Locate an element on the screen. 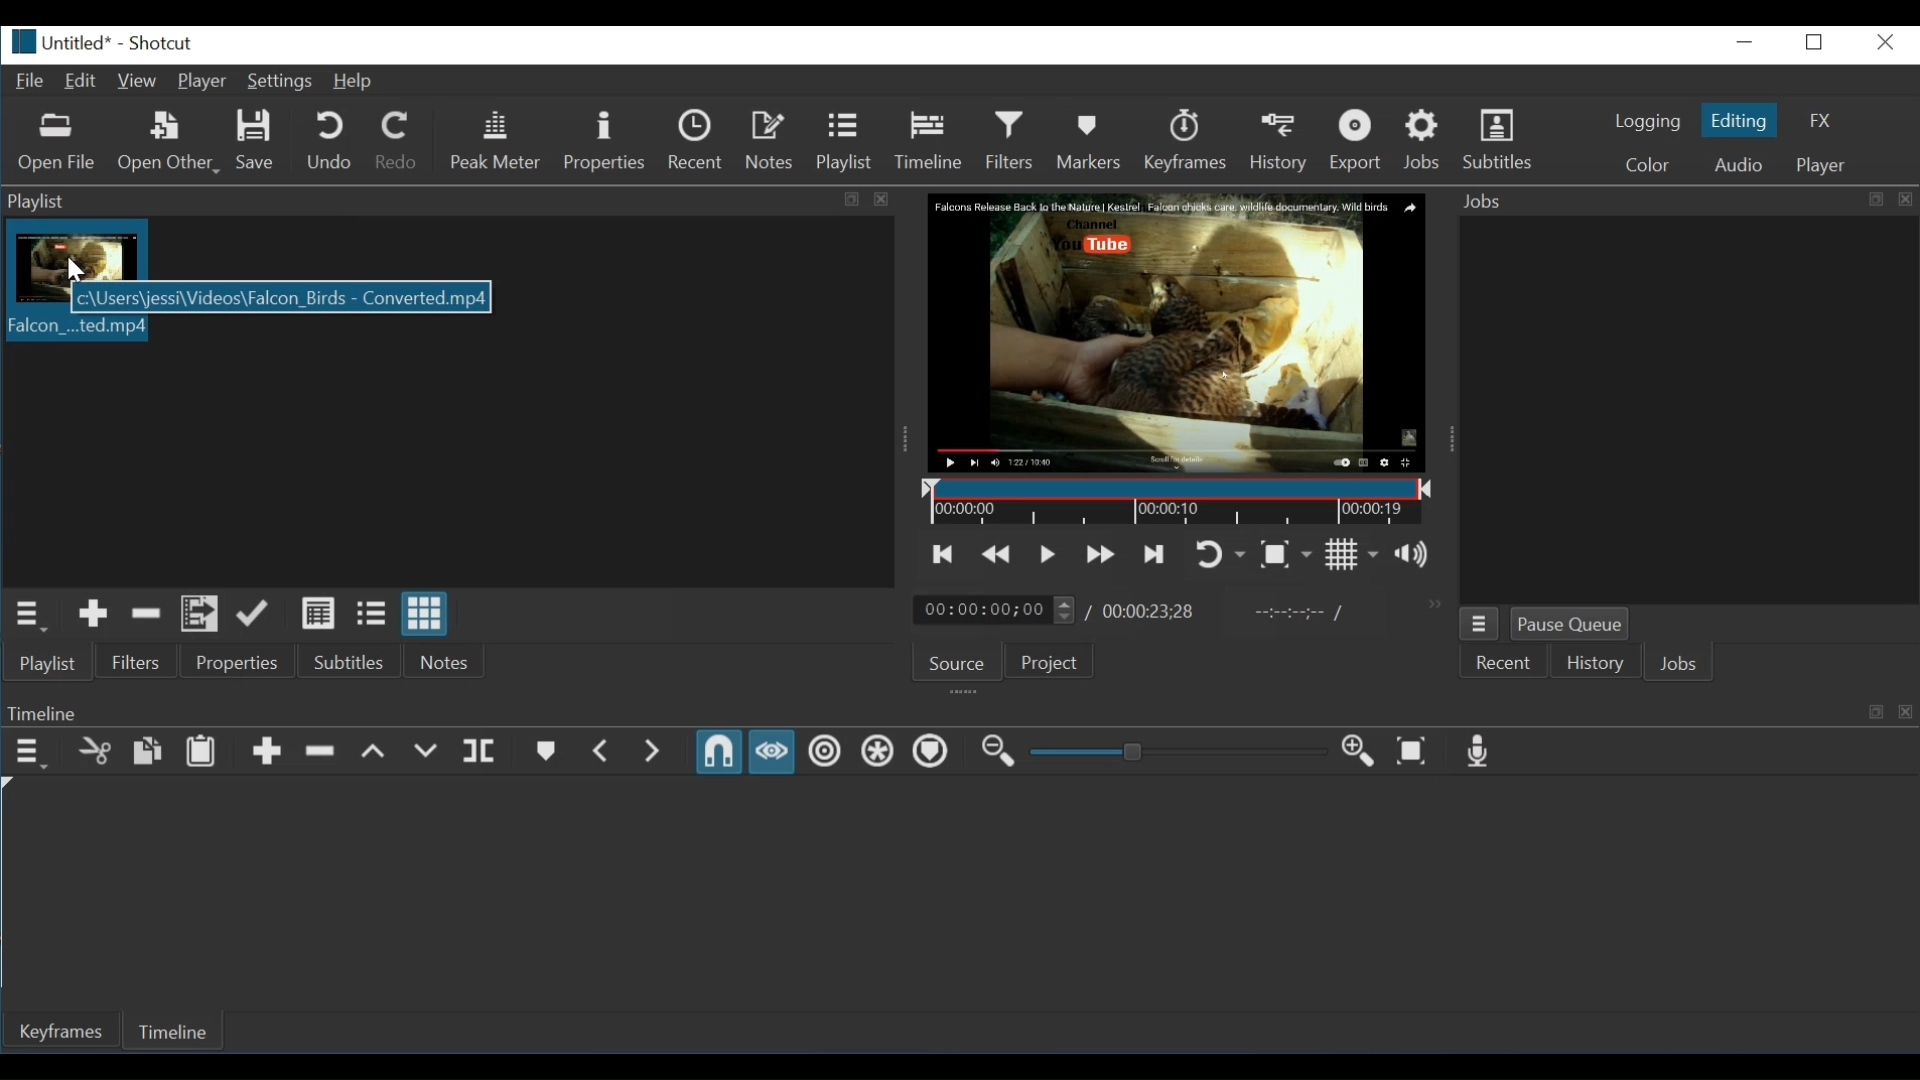  Create or edit marker is located at coordinates (544, 751).